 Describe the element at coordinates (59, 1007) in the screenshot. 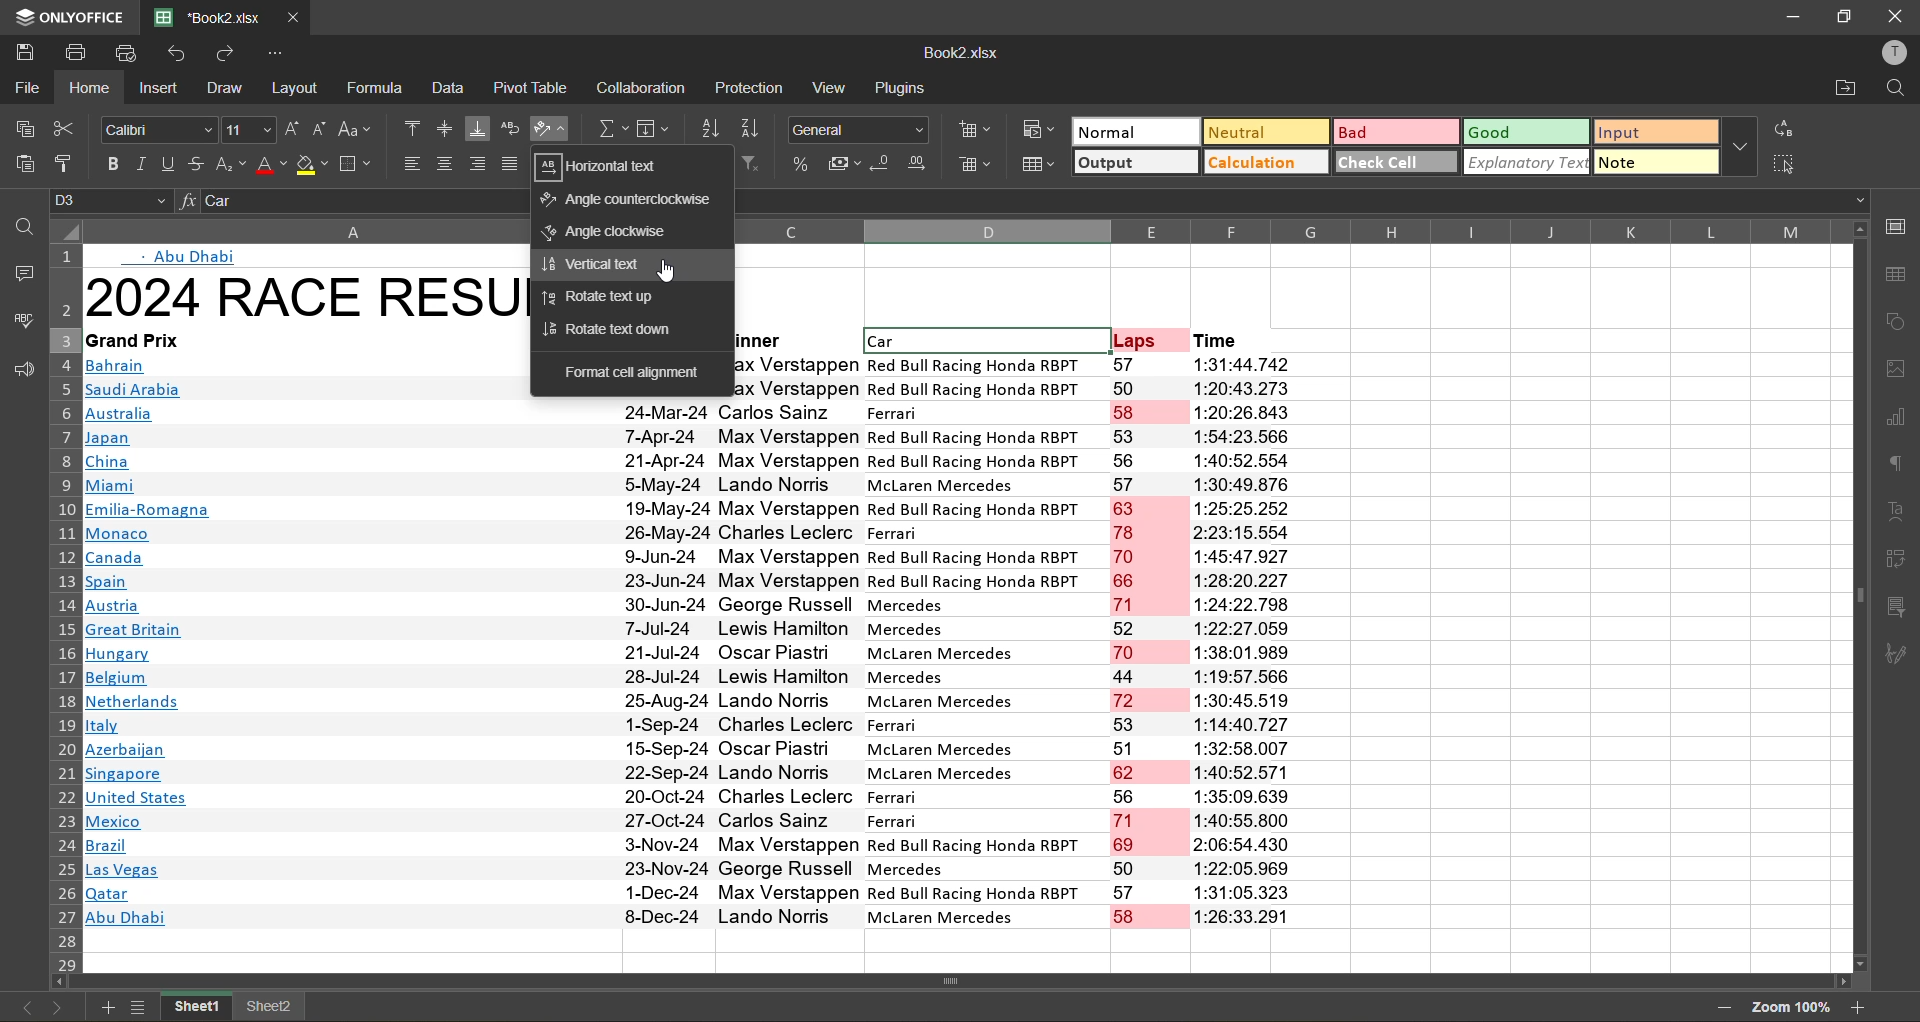

I see `next` at that location.